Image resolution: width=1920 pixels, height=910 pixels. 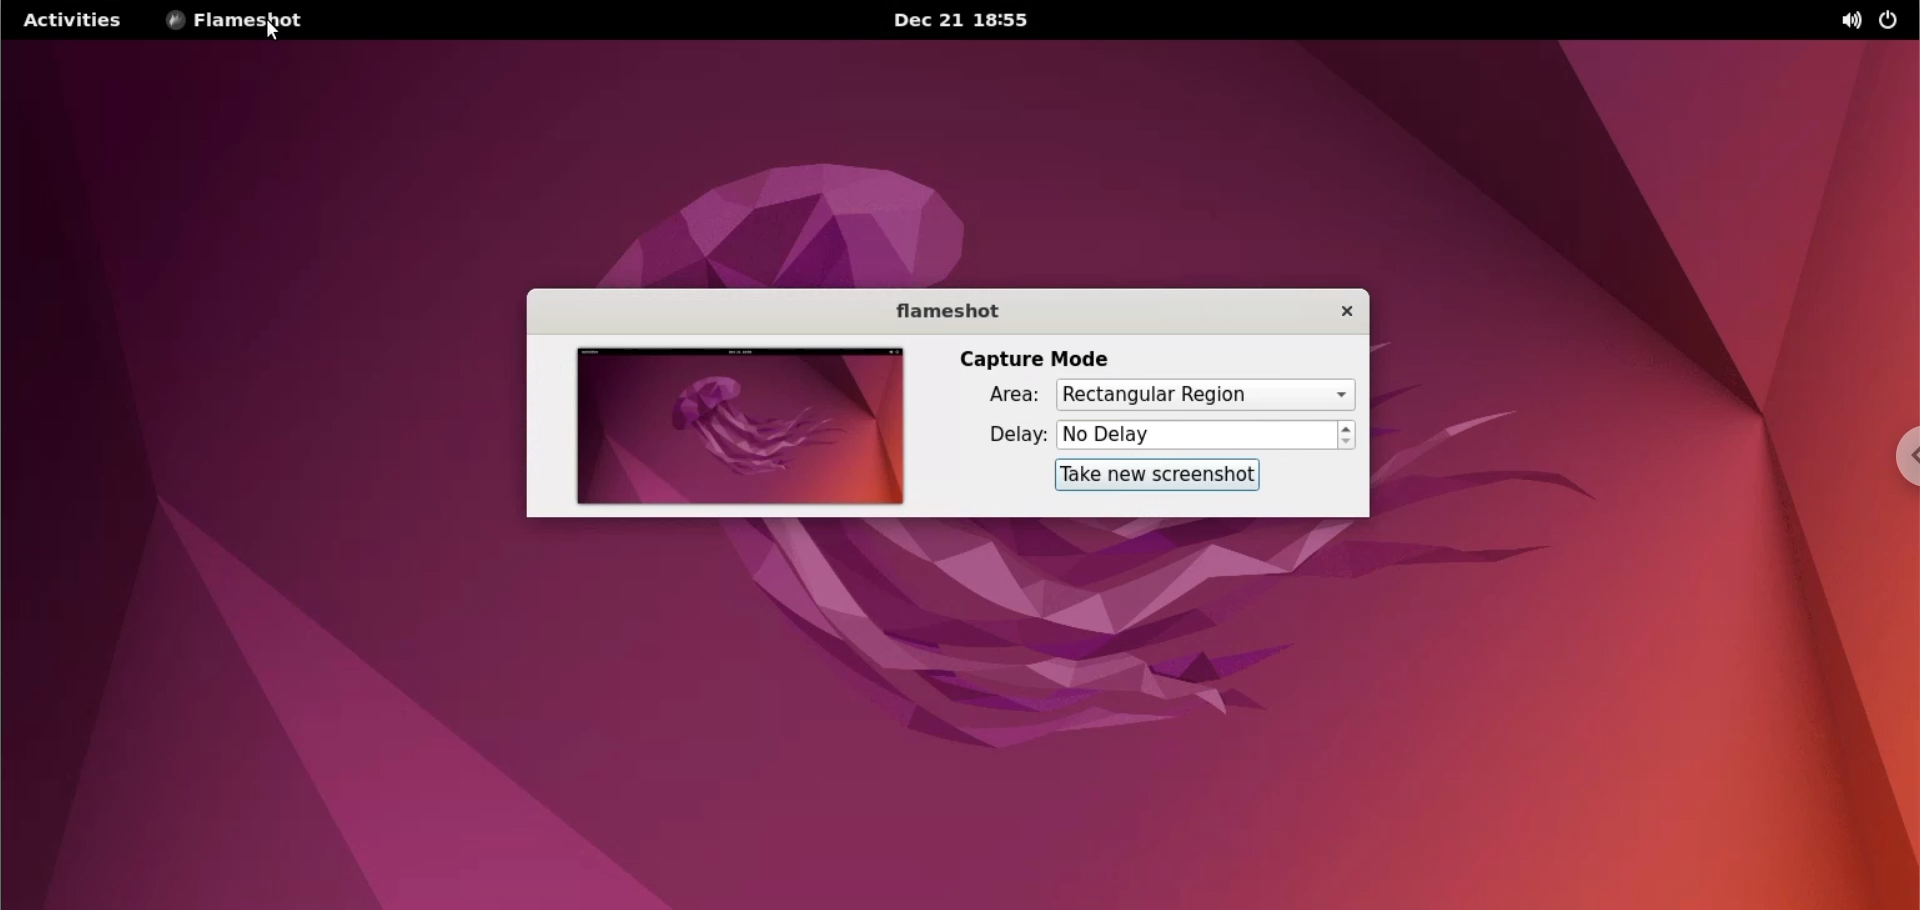 What do you see at coordinates (1849, 20) in the screenshot?
I see `sound options` at bounding box center [1849, 20].